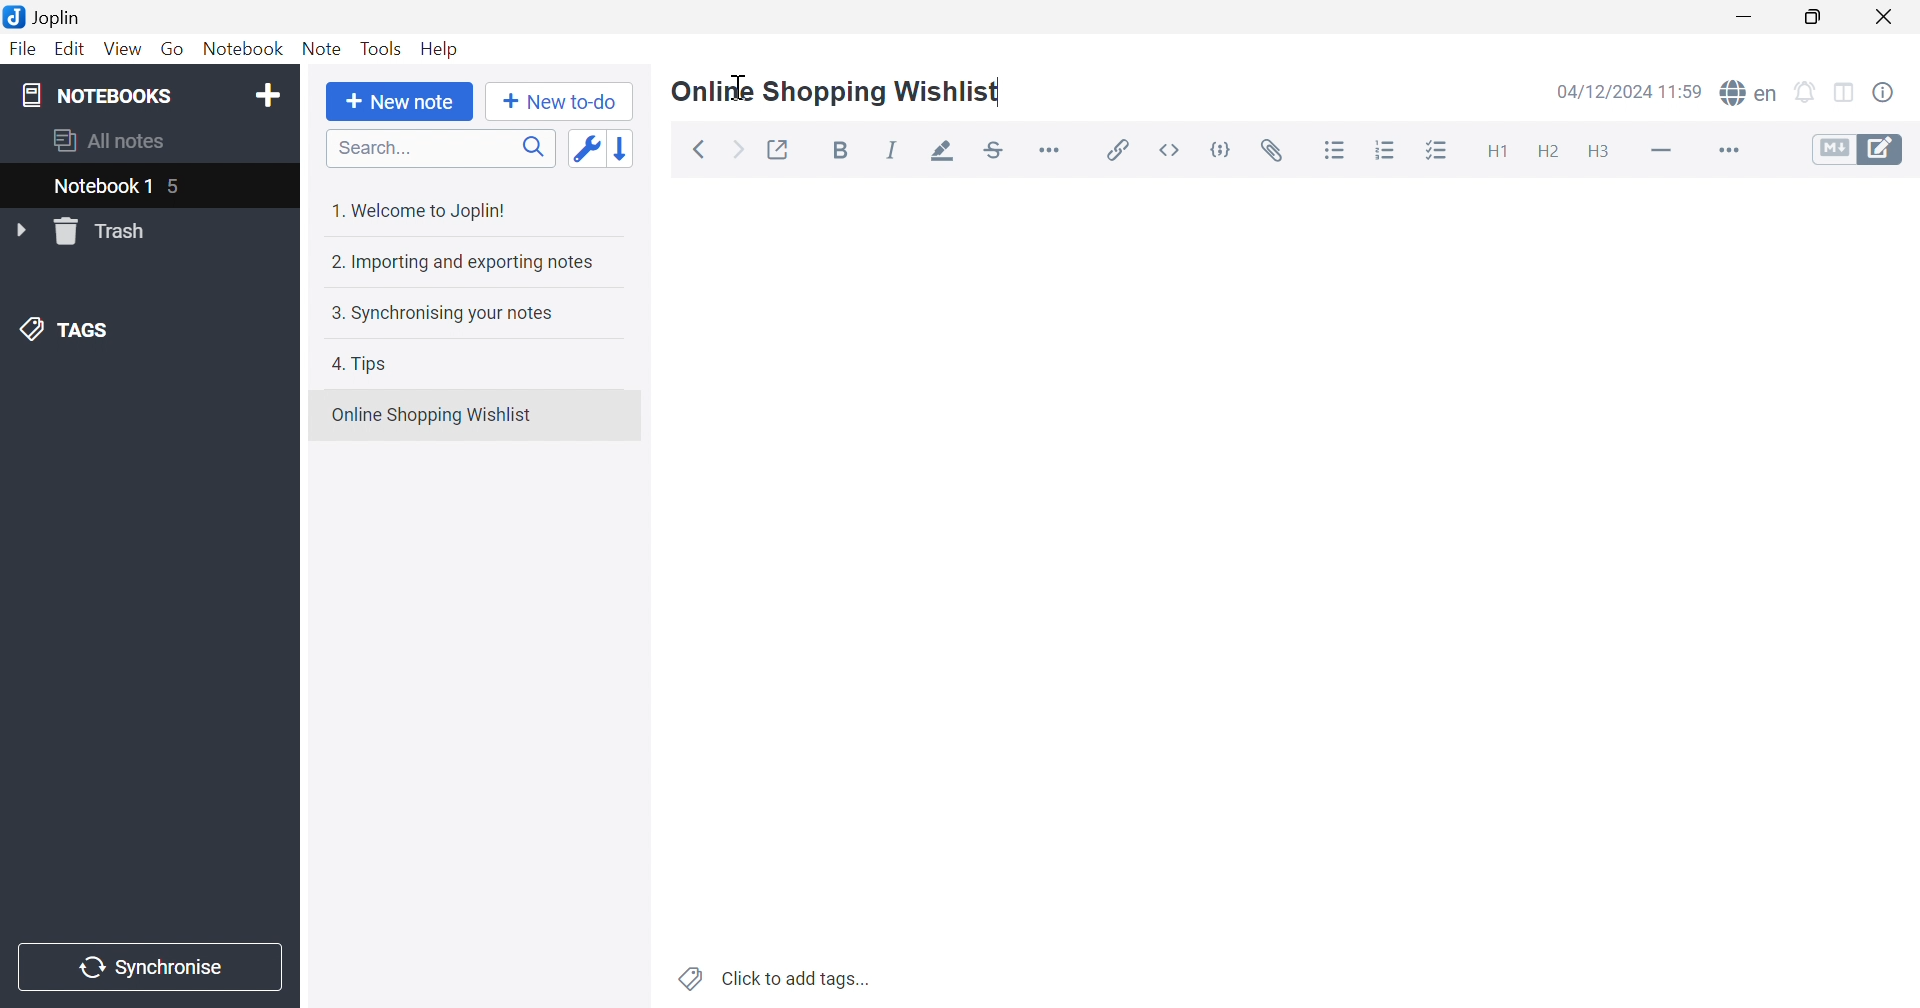 Image resolution: width=1920 pixels, height=1008 pixels. I want to click on Spell checker, so click(1750, 93).